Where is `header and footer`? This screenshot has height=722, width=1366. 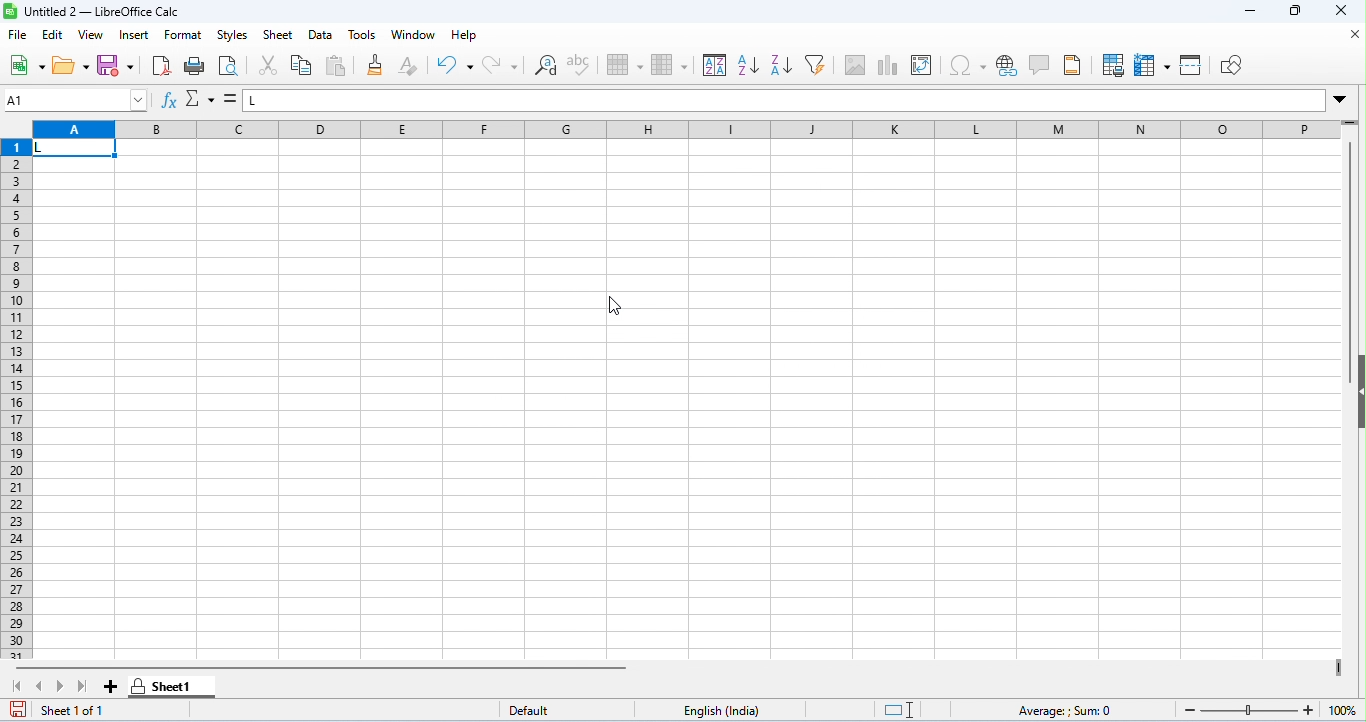
header and footer is located at coordinates (1073, 65).